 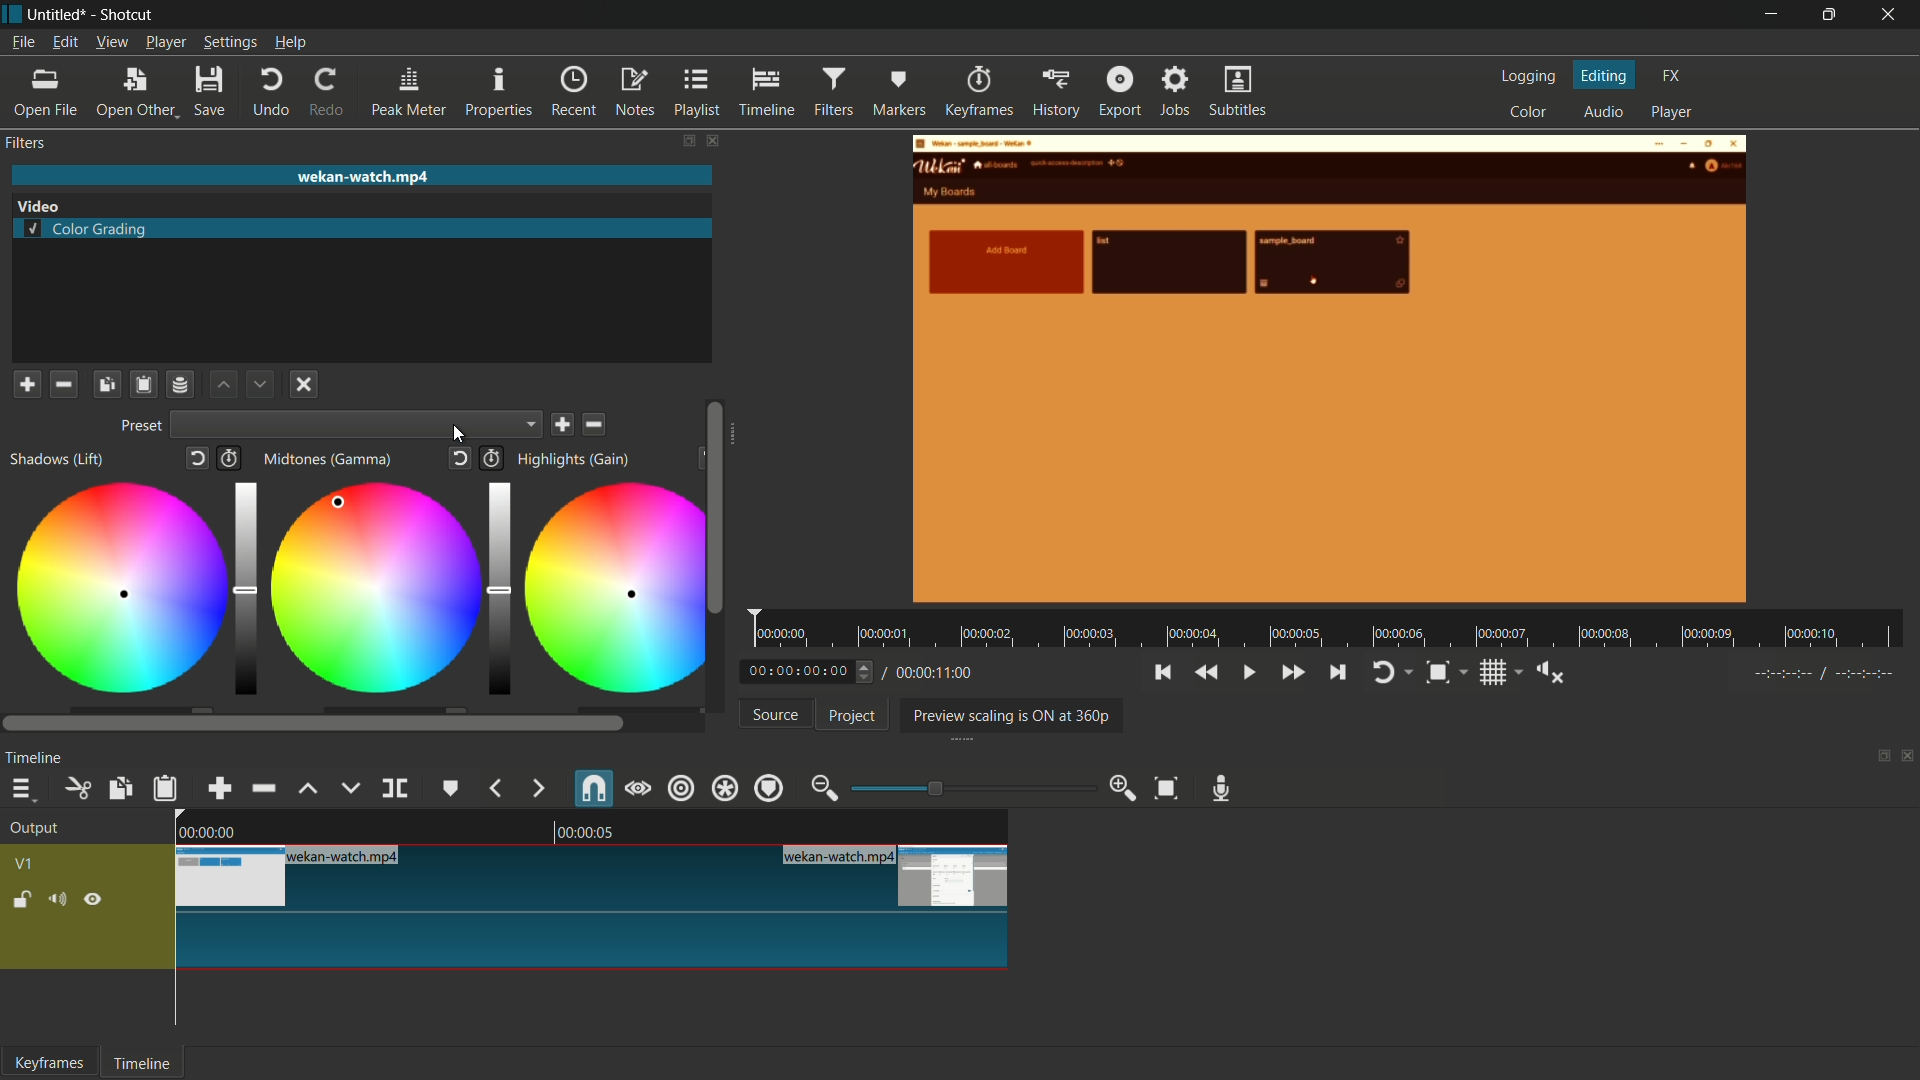 What do you see at coordinates (823, 787) in the screenshot?
I see `zoom out` at bounding box center [823, 787].